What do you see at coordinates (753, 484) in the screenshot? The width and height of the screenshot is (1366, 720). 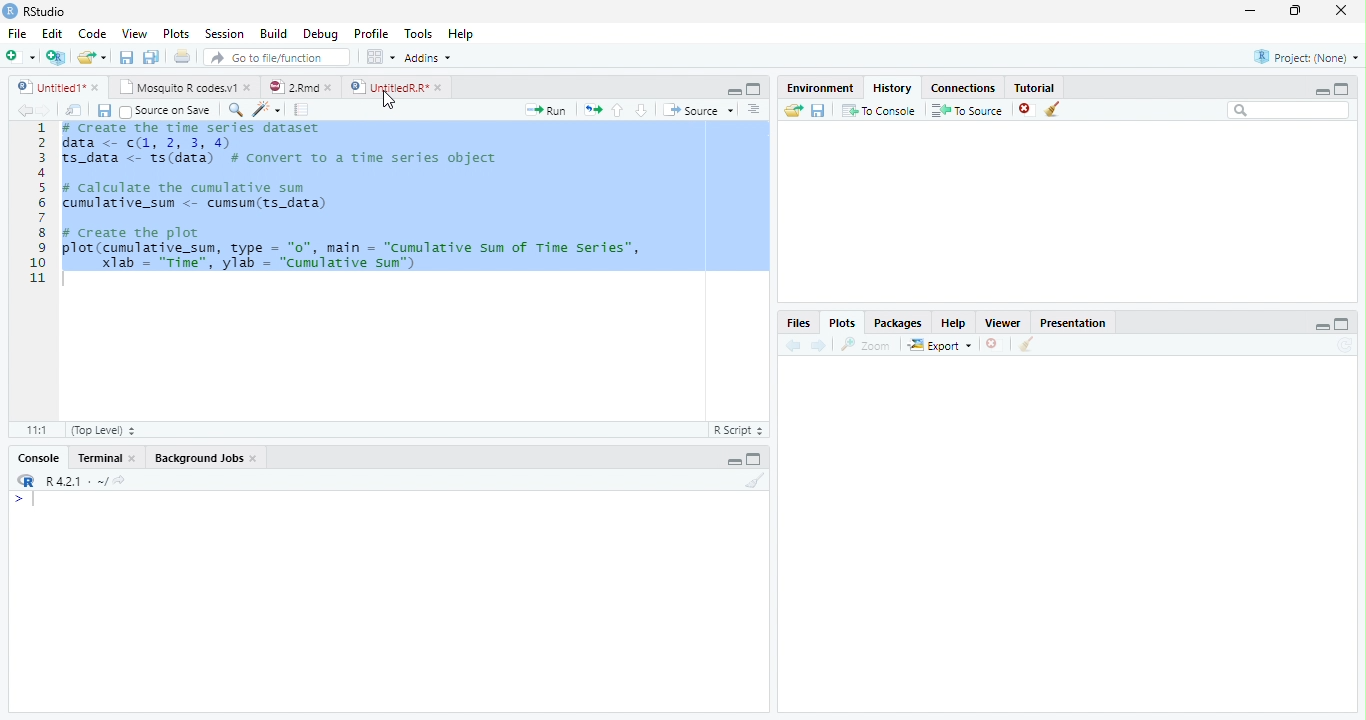 I see `Clear Console` at bounding box center [753, 484].